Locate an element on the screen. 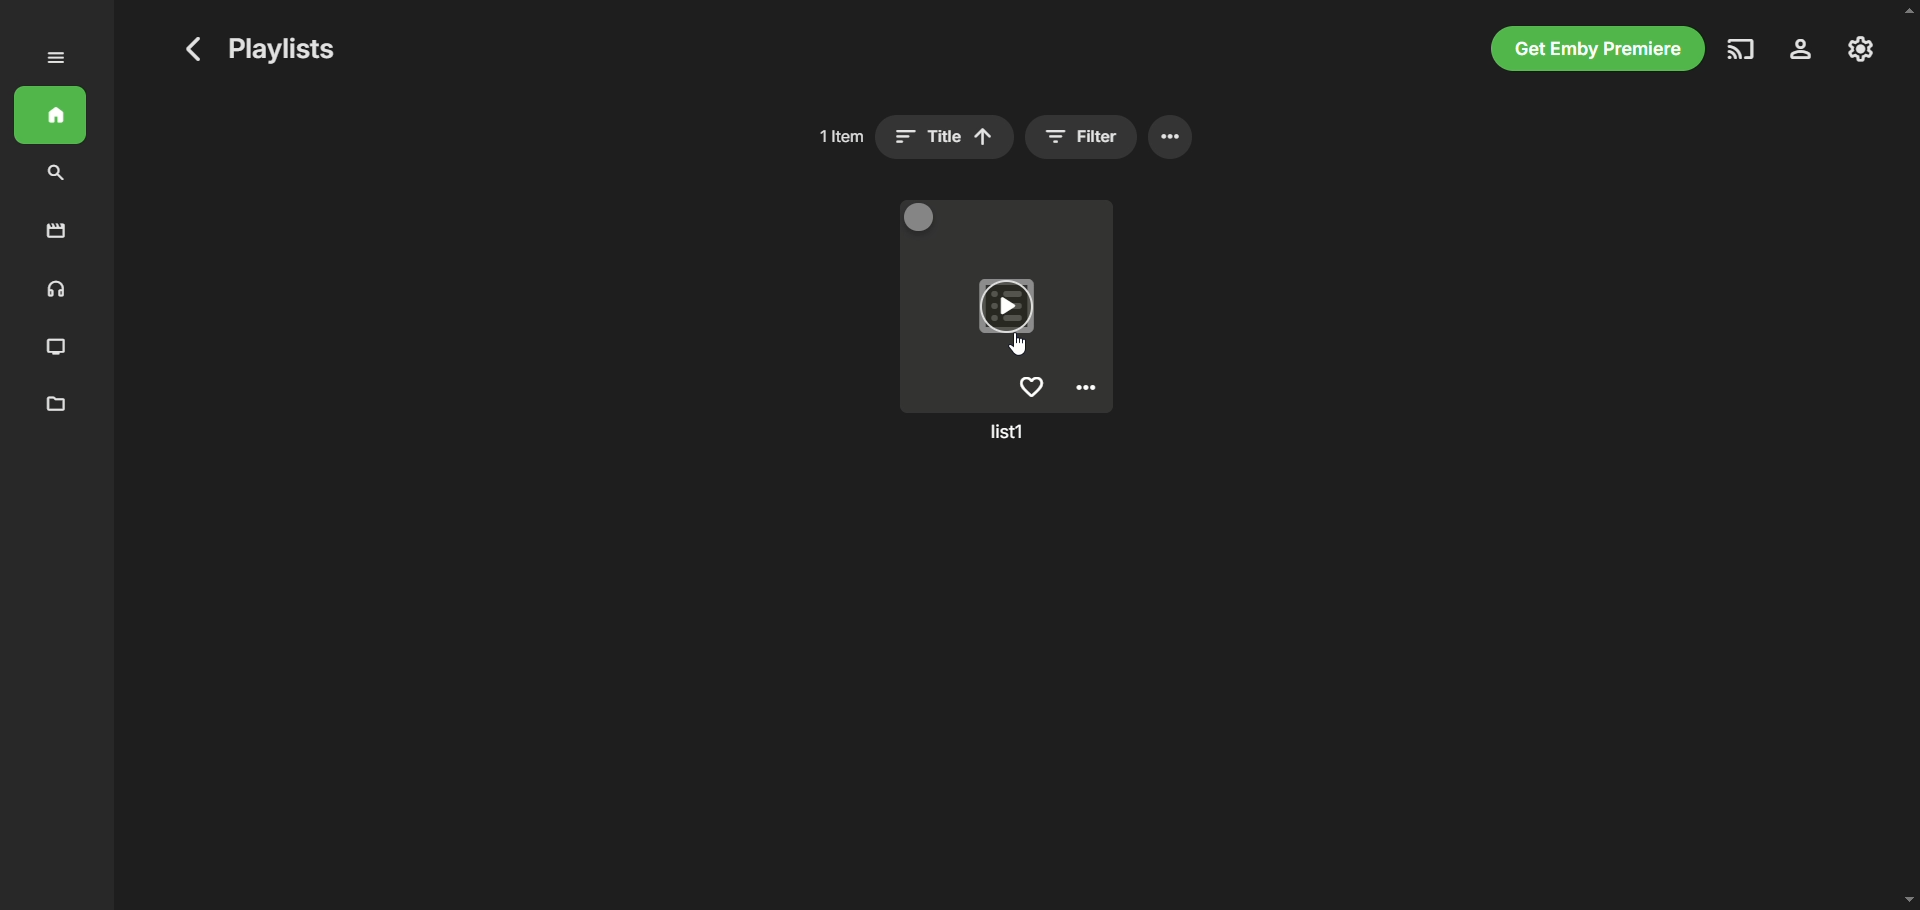 This screenshot has width=1920, height=910. Go to previous page is located at coordinates (194, 49).